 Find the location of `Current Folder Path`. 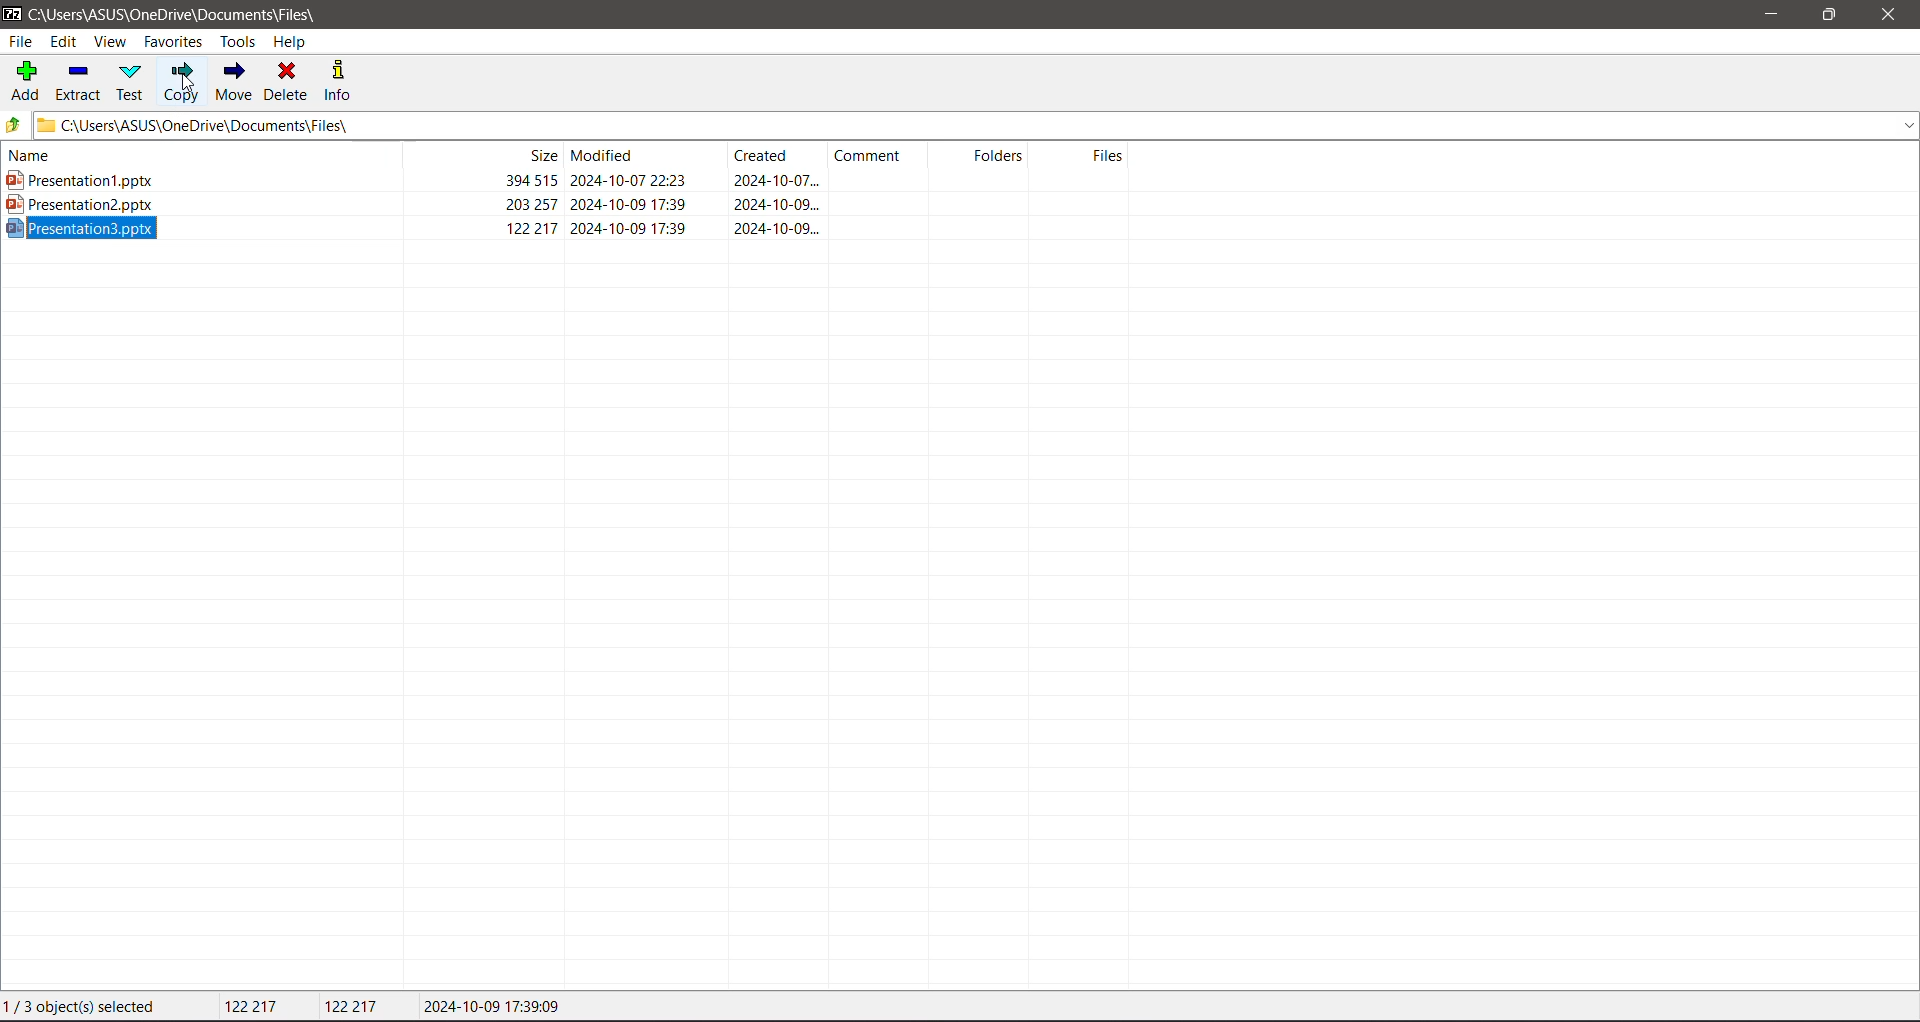

Current Folder Path is located at coordinates (981, 121).